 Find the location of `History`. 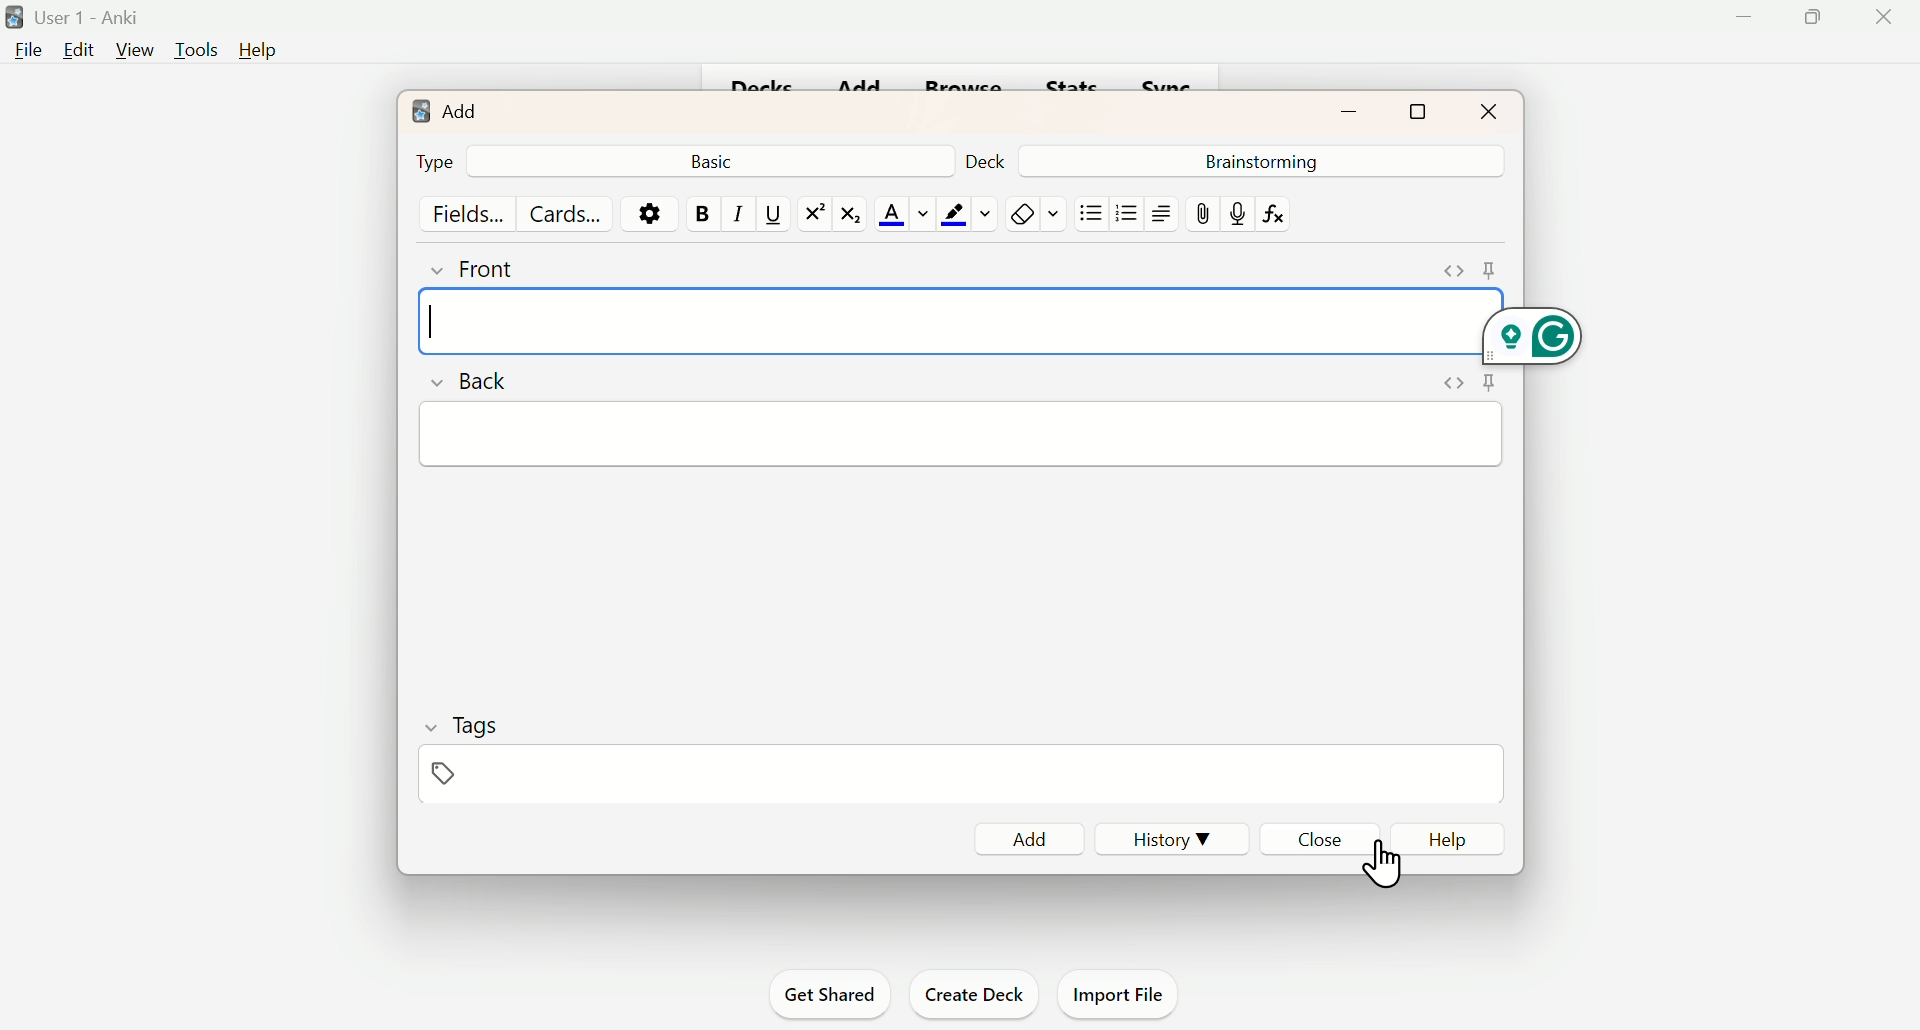

History is located at coordinates (1163, 837).